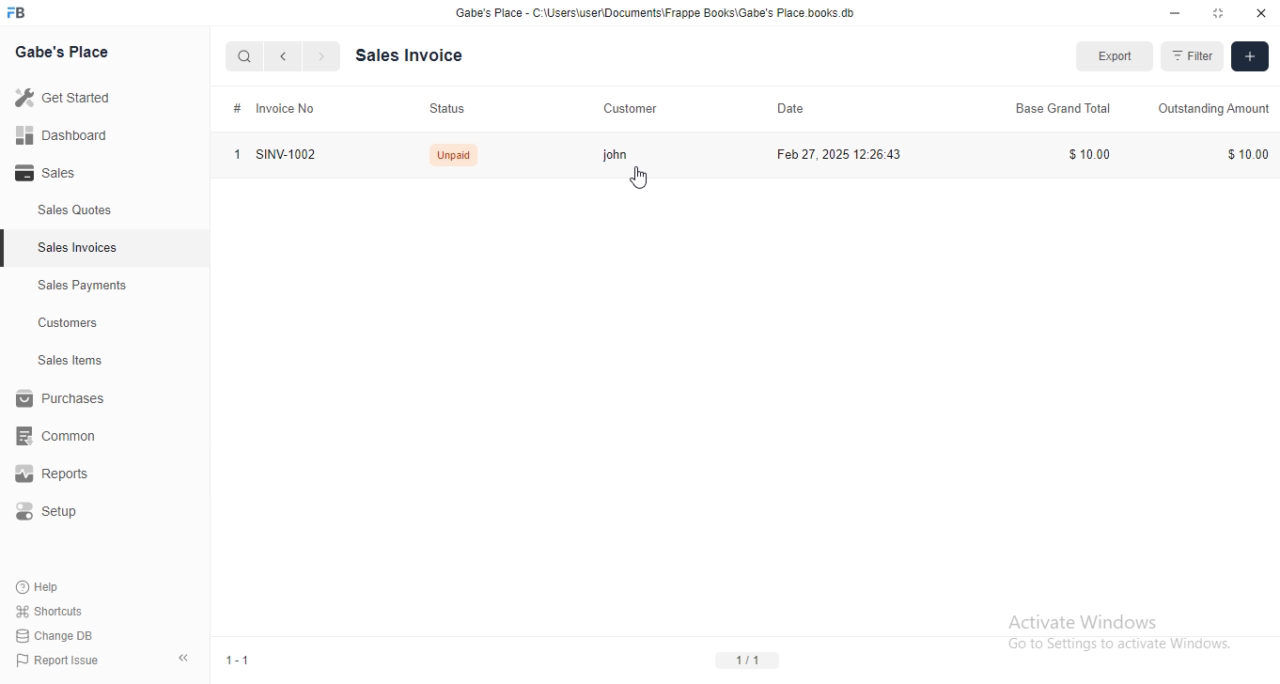 The height and width of the screenshot is (684, 1280). I want to click on shortcuts, so click(50, 611).